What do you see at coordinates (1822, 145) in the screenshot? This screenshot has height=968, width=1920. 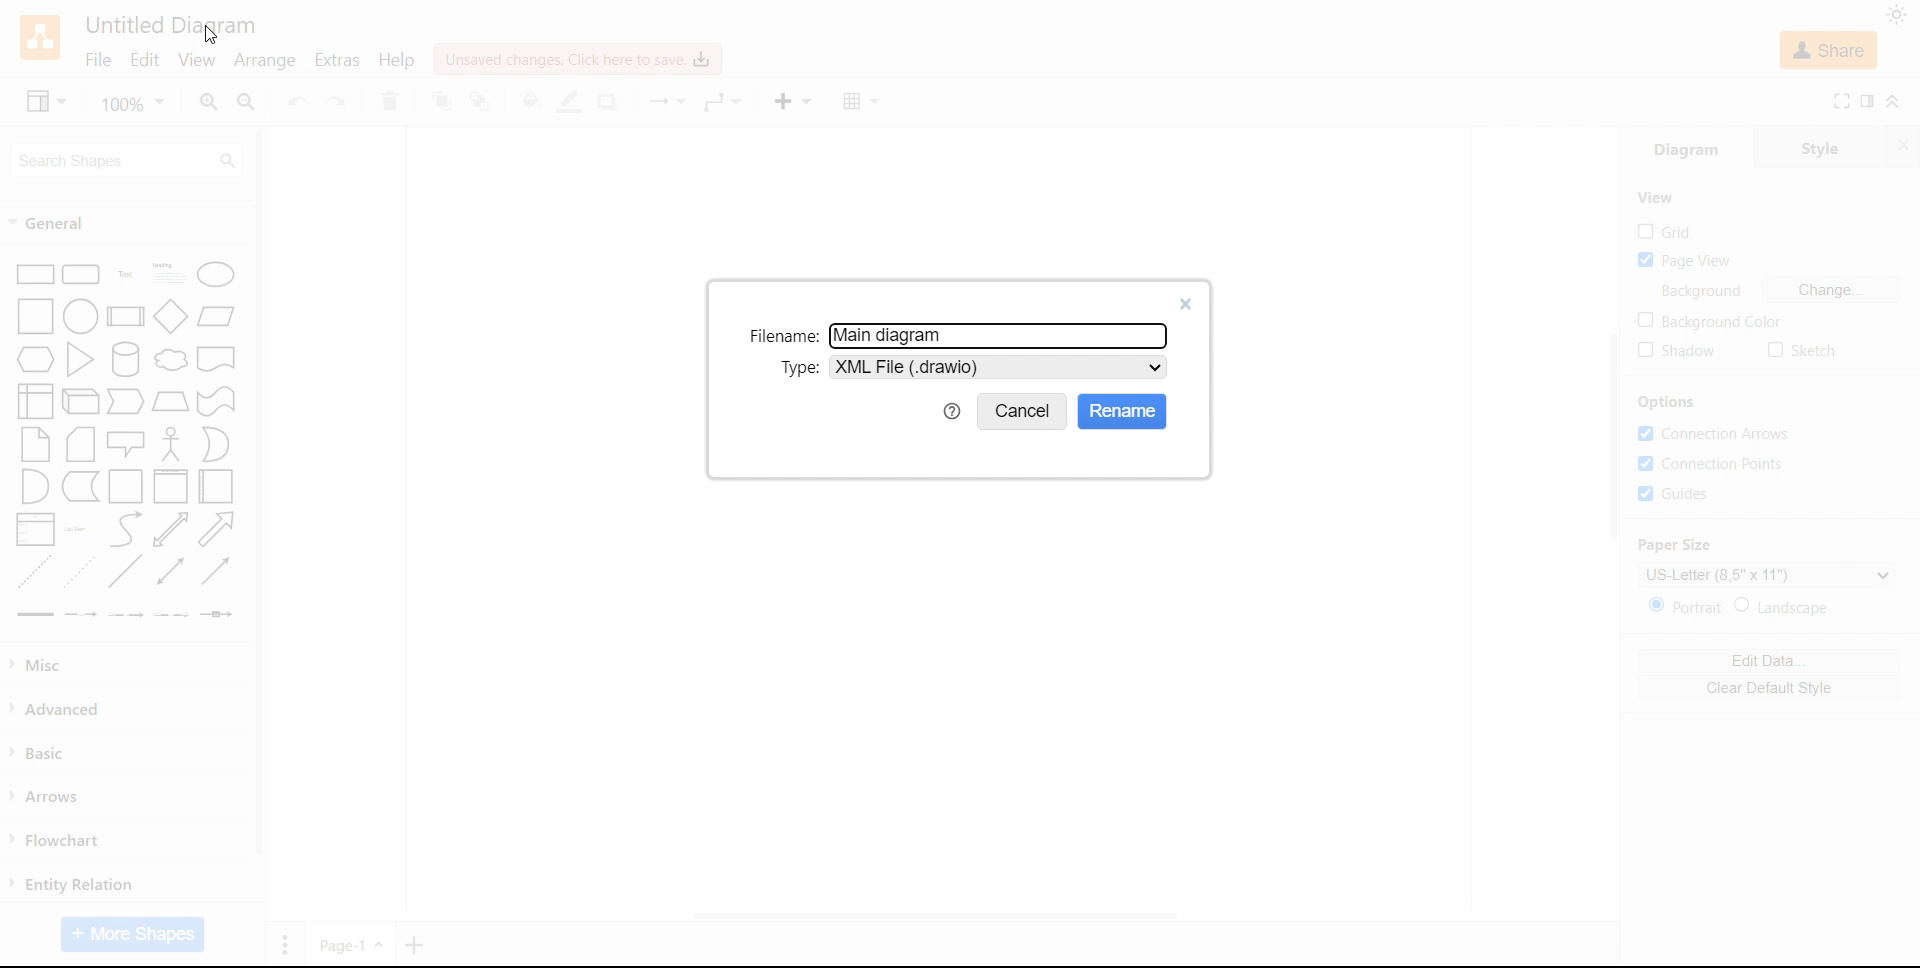 I see `Style ` at bounding box center [1822, 145].